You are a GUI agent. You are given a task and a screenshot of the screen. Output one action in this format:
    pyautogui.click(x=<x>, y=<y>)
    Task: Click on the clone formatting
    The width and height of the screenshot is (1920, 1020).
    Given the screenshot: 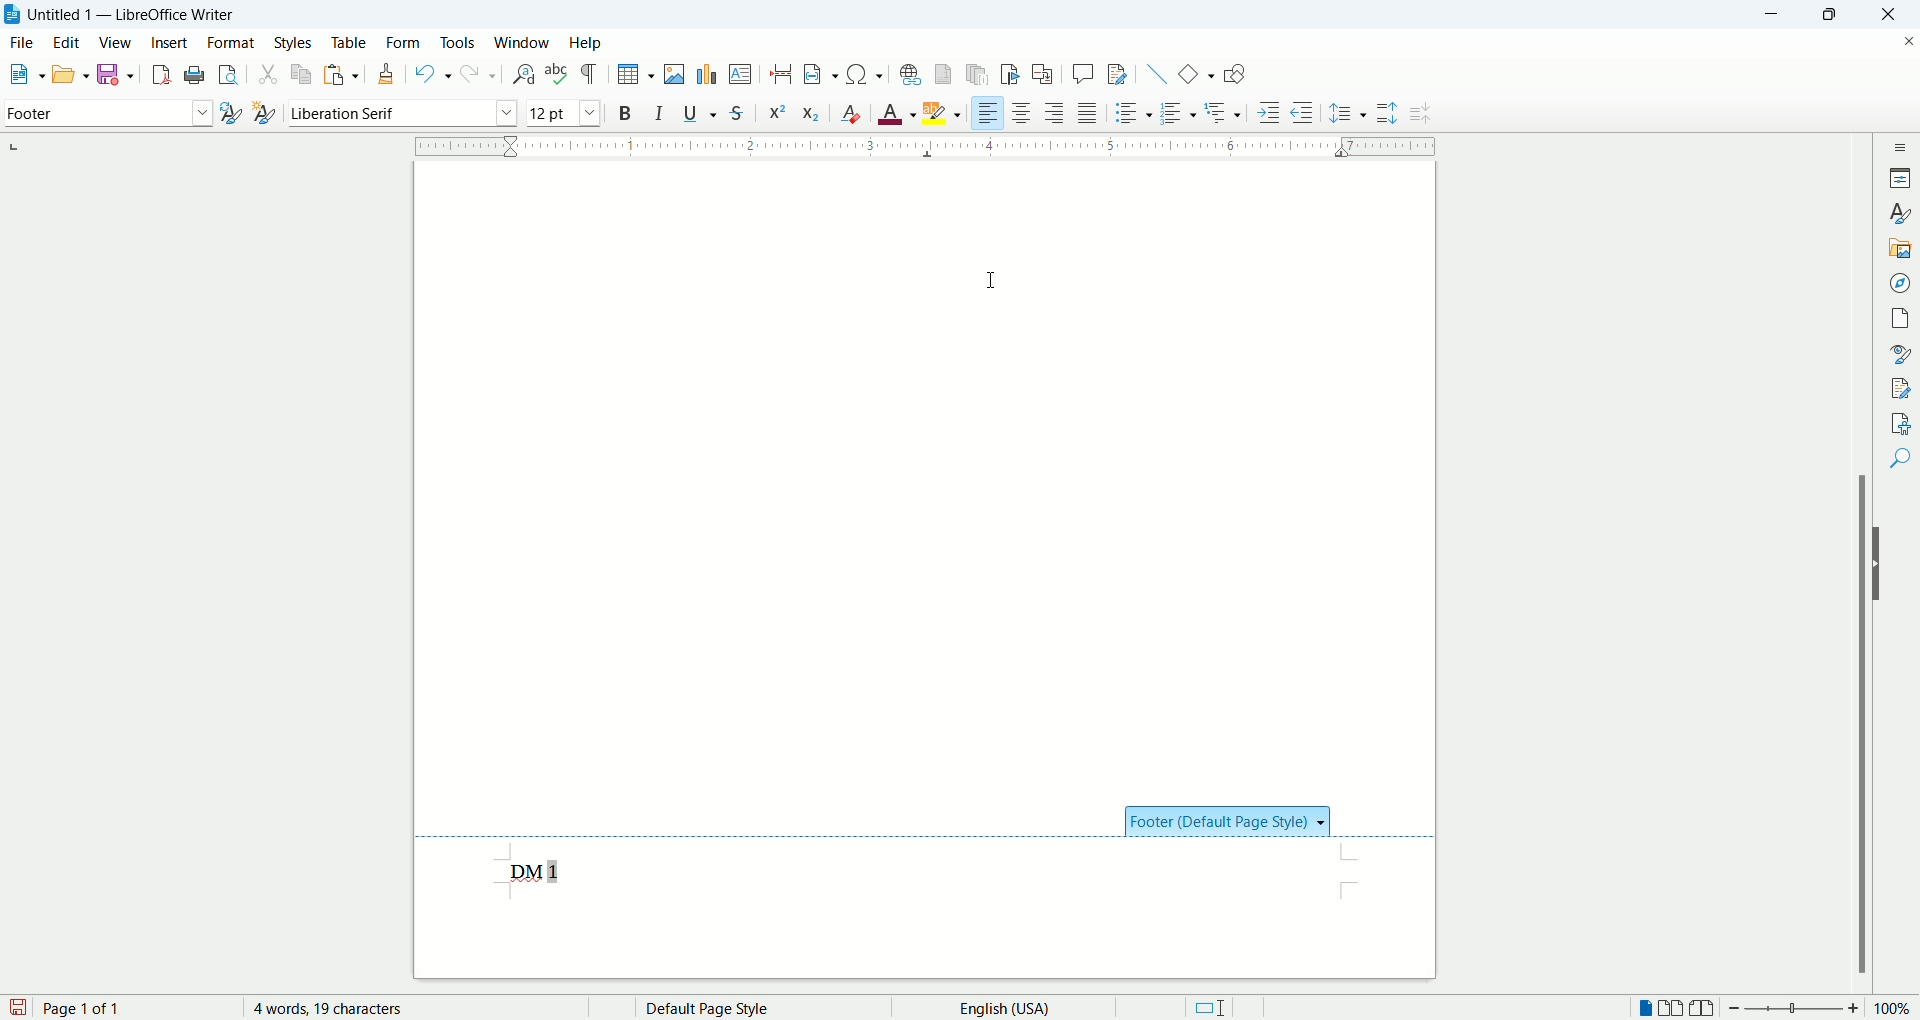 What is the action you would take?
    pyautogui.click(x=389, y=75)
    